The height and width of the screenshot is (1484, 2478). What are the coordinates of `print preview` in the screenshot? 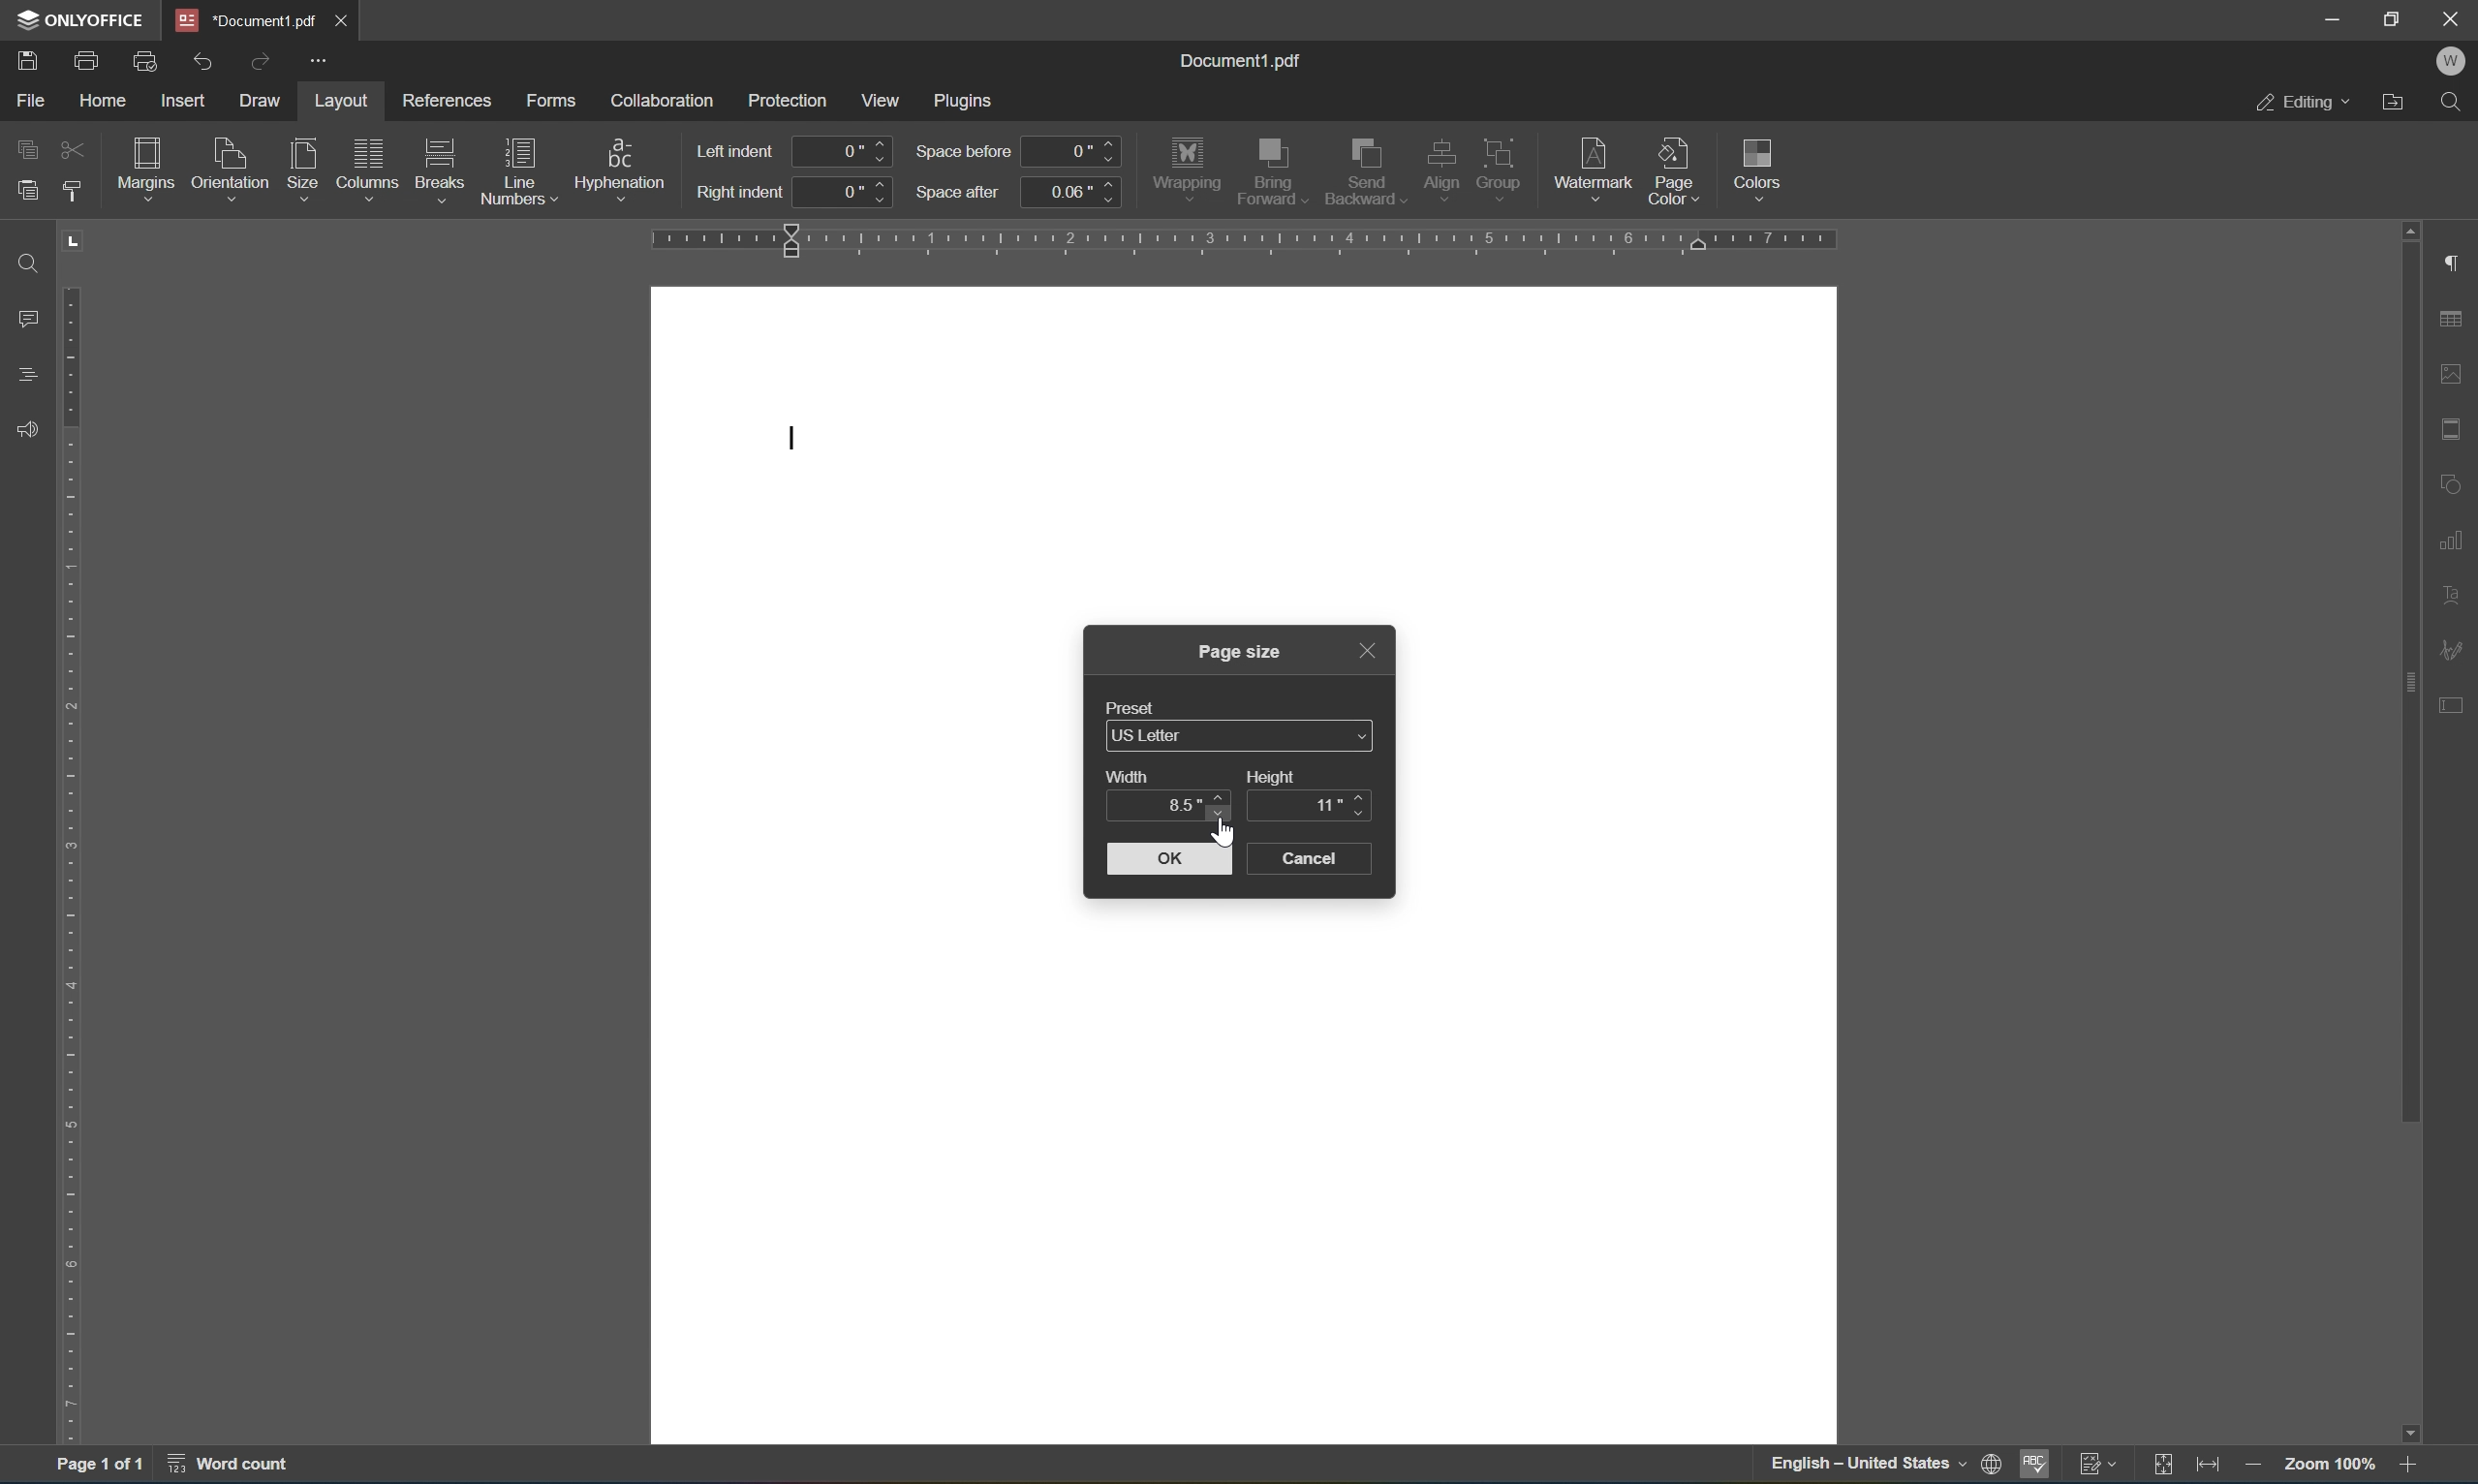 It's located at (146, 59).